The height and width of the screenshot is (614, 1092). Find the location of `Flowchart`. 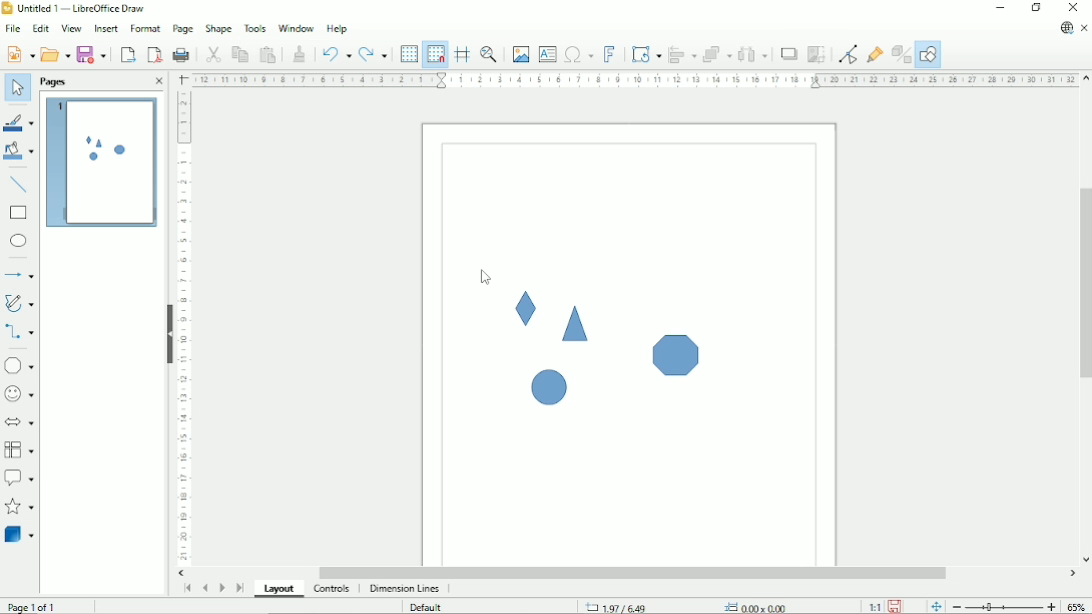

Flowchart is located at coordinates (20, 450).